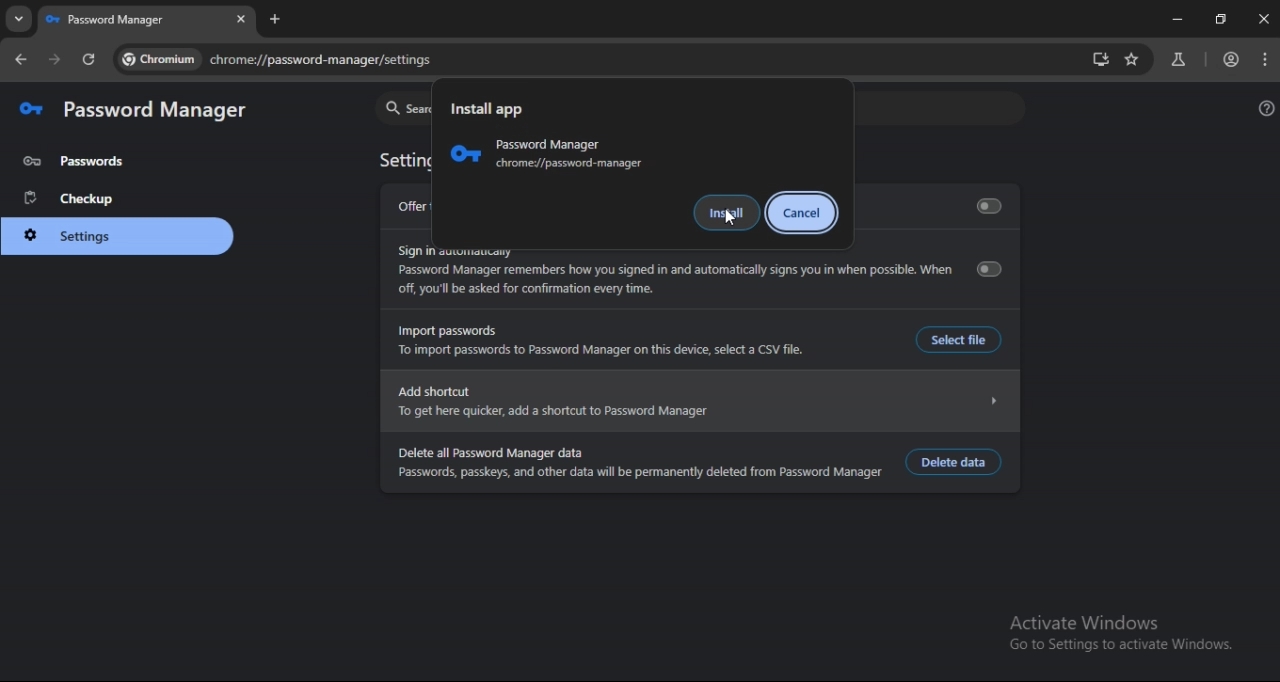  What do you see at coordinates (634, 462) in the screenshot?
I see `Delete all Password Manager data
Passwords, passkeys, and other data will be permanently deleted from Password Manager` at bounding box center [634, 462].